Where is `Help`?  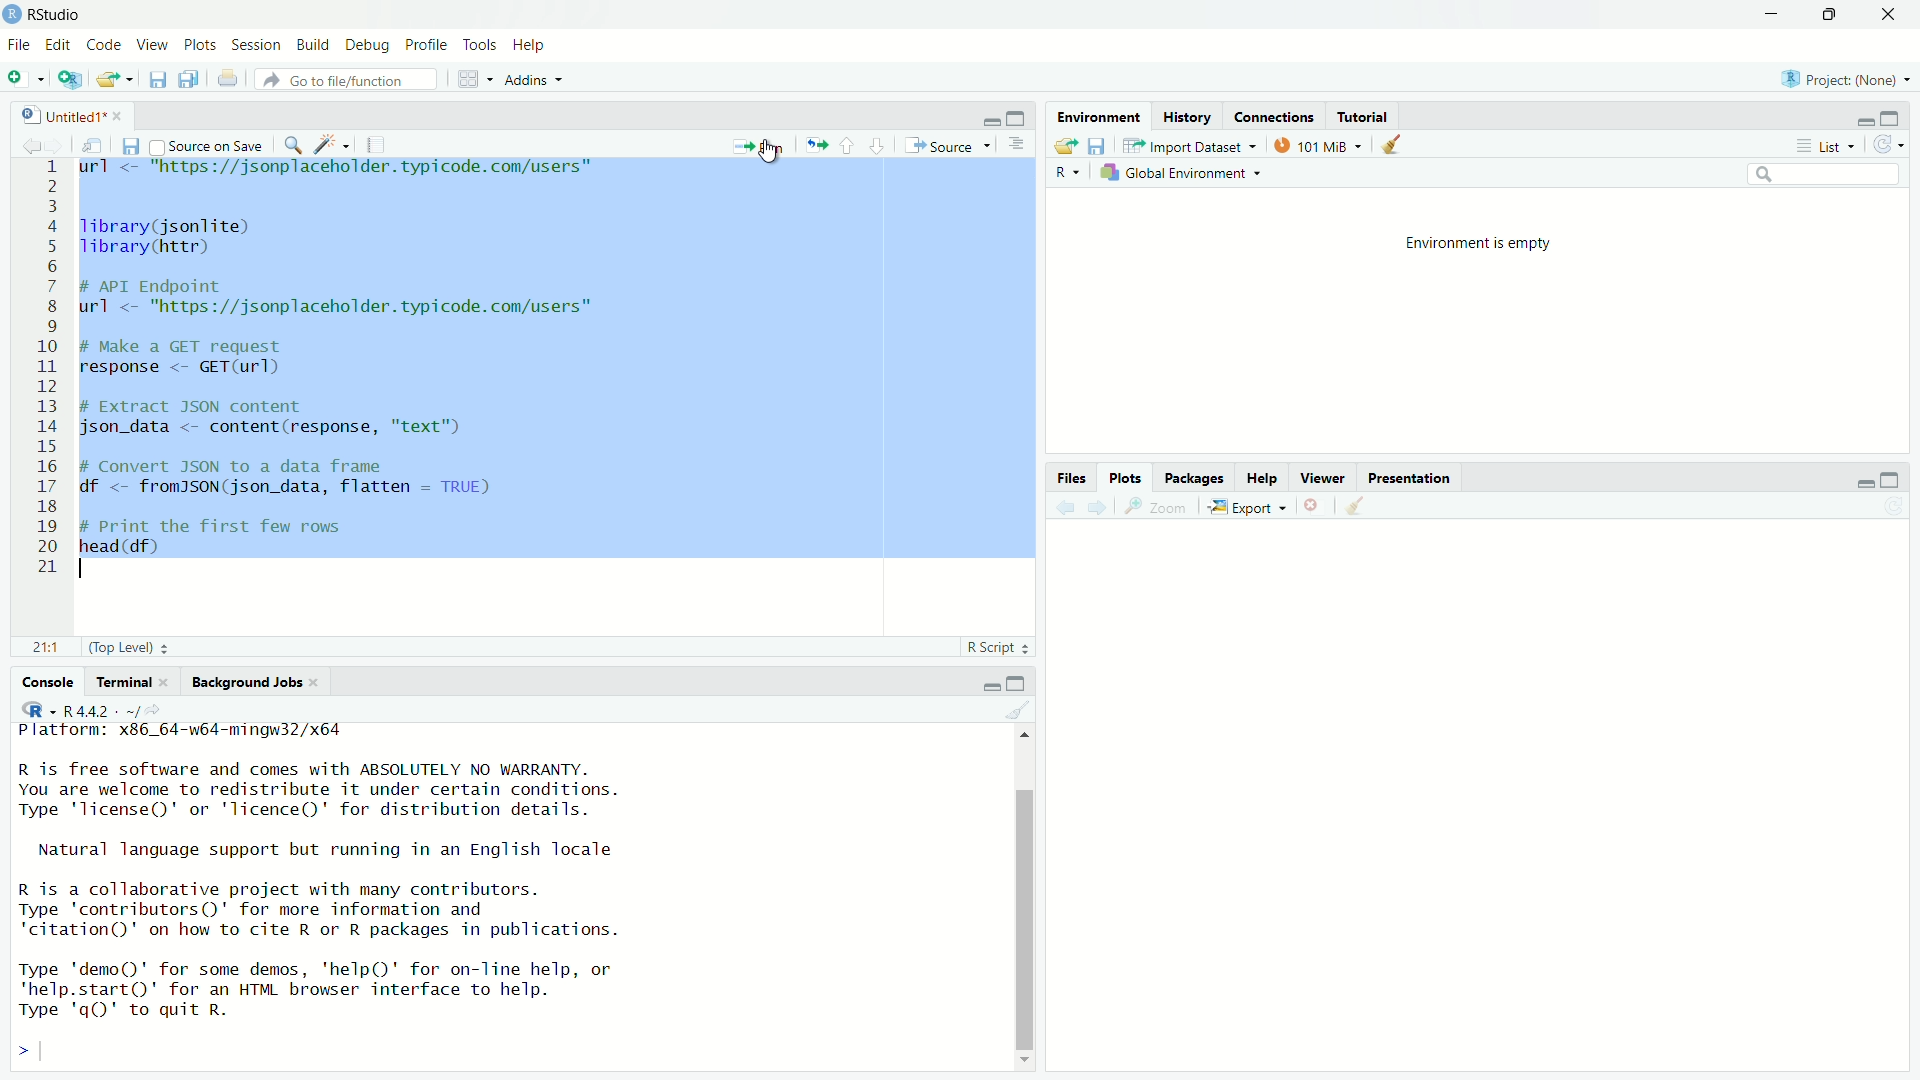
Help is located at coordinates (1262, 479).